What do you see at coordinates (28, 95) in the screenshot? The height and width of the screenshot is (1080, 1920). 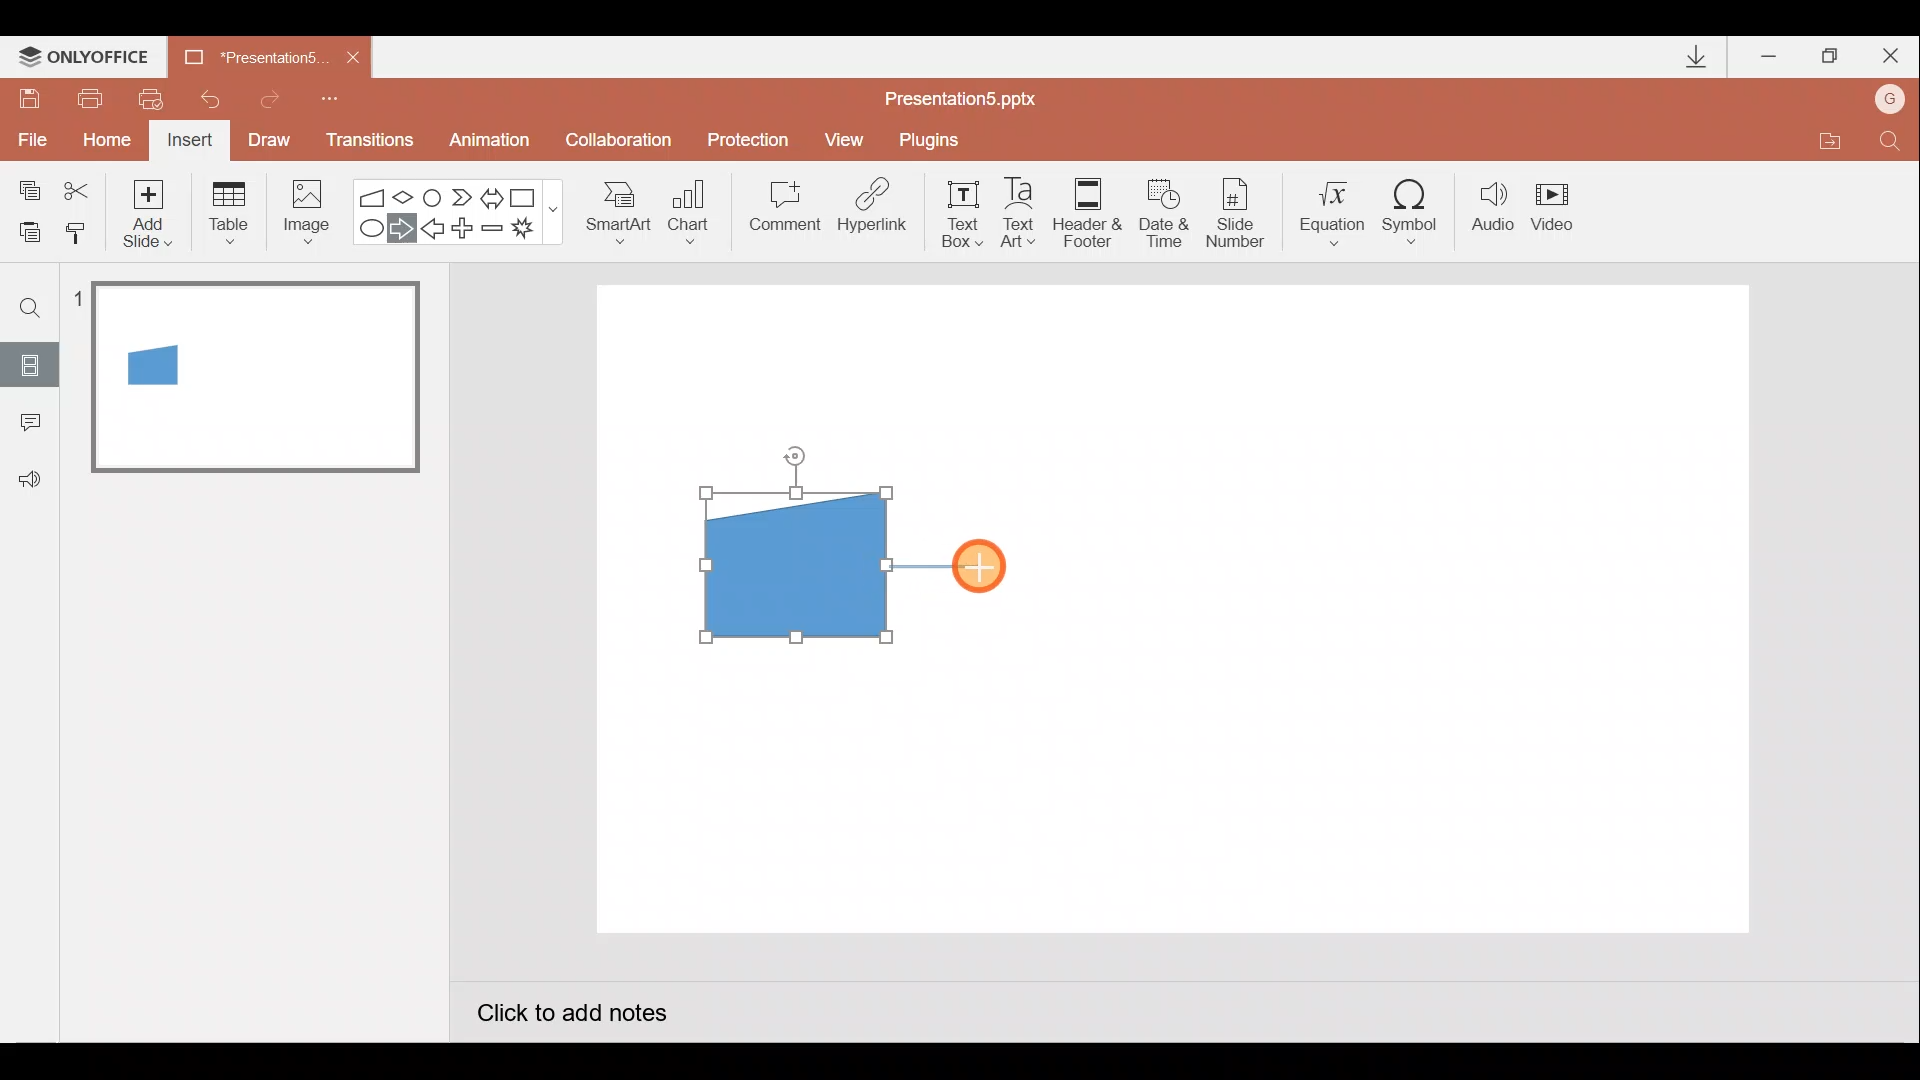 I see `Save` at bounding box center [28, 95].